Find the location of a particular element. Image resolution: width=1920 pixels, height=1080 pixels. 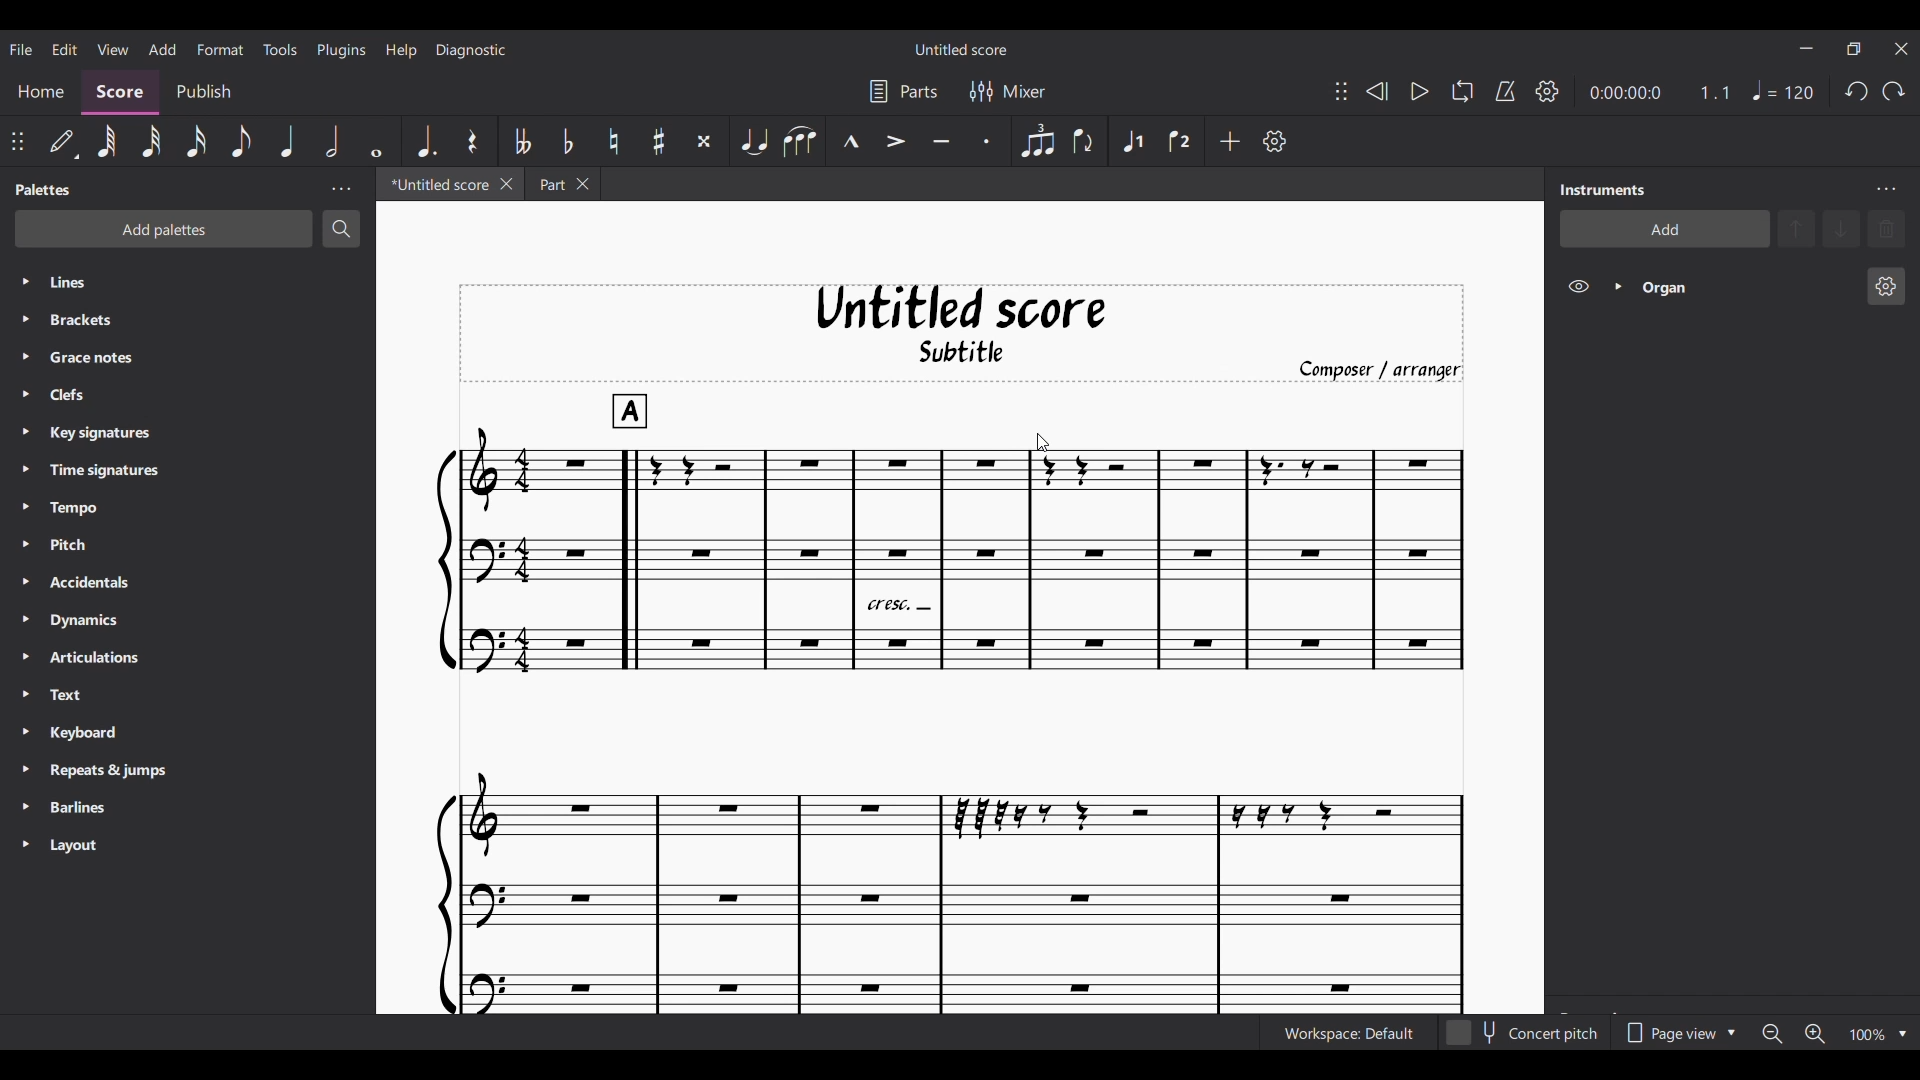

8th note is located at coordinates (242, 143).